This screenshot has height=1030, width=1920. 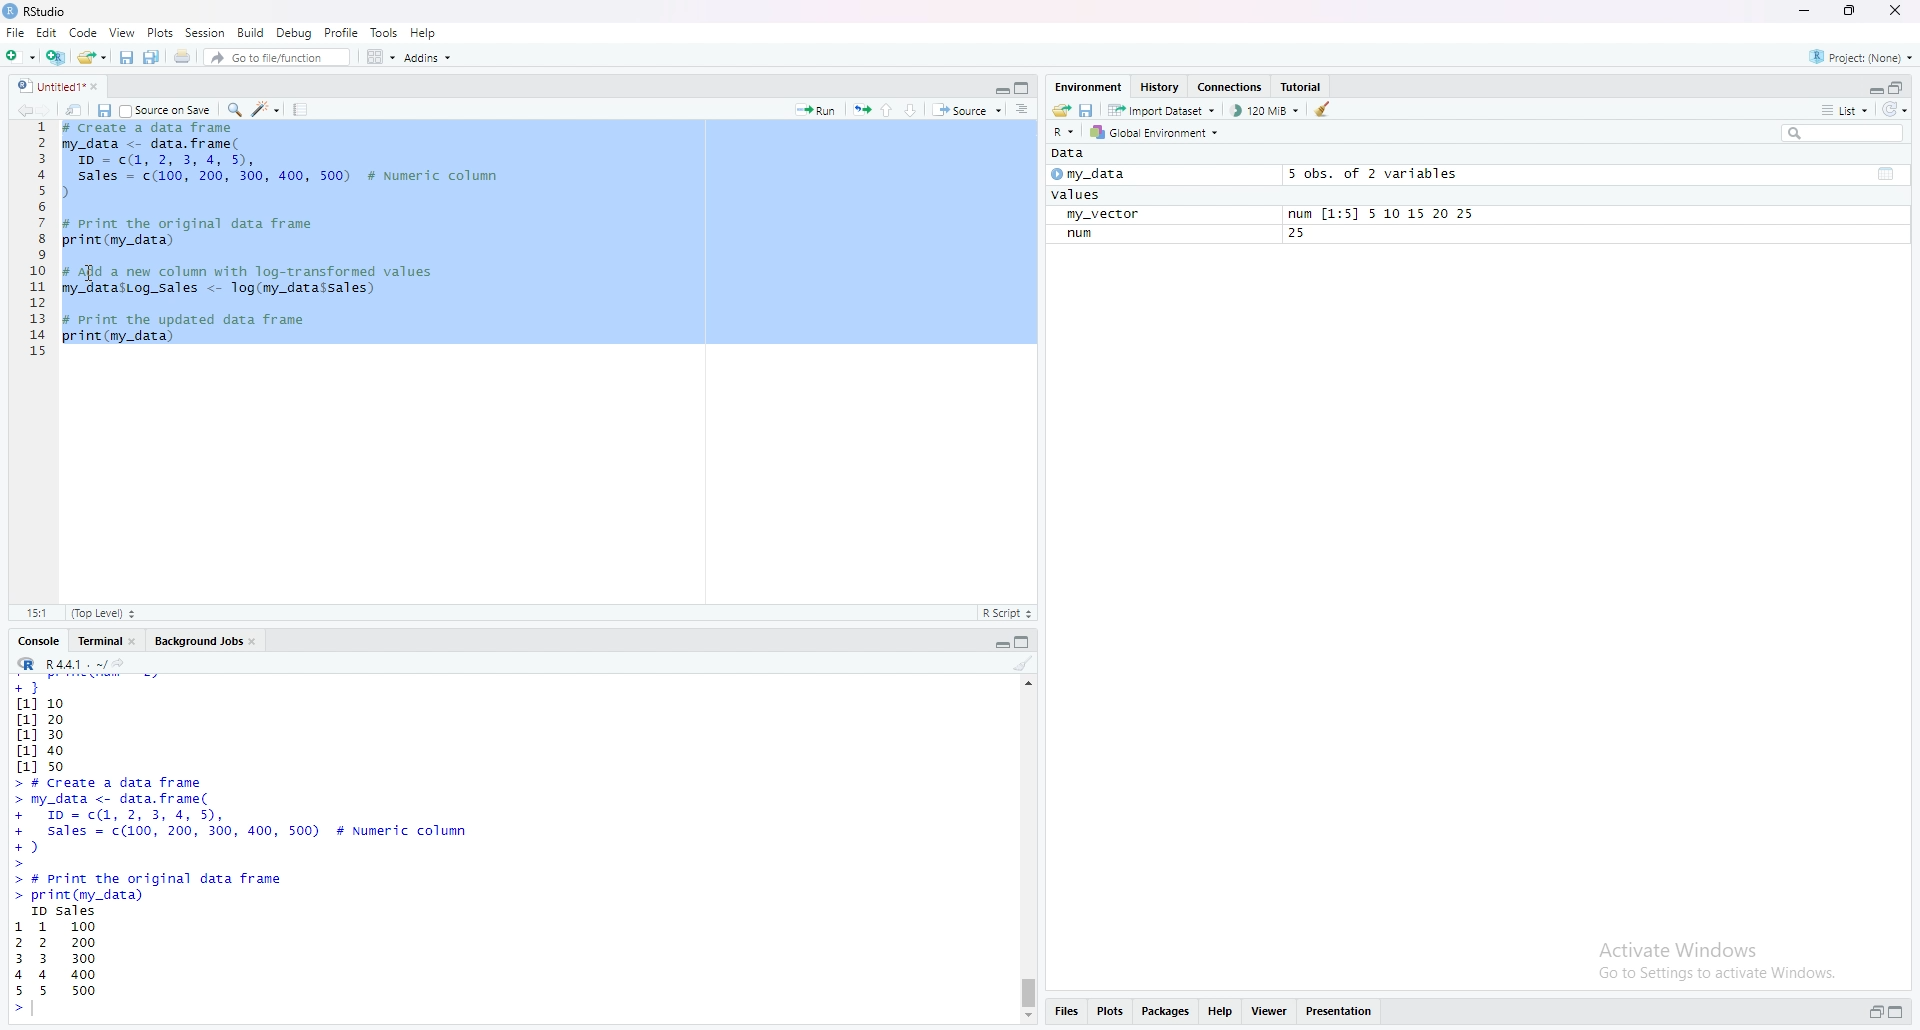 I want to click on workspace panes, so click(x=377, y=59).